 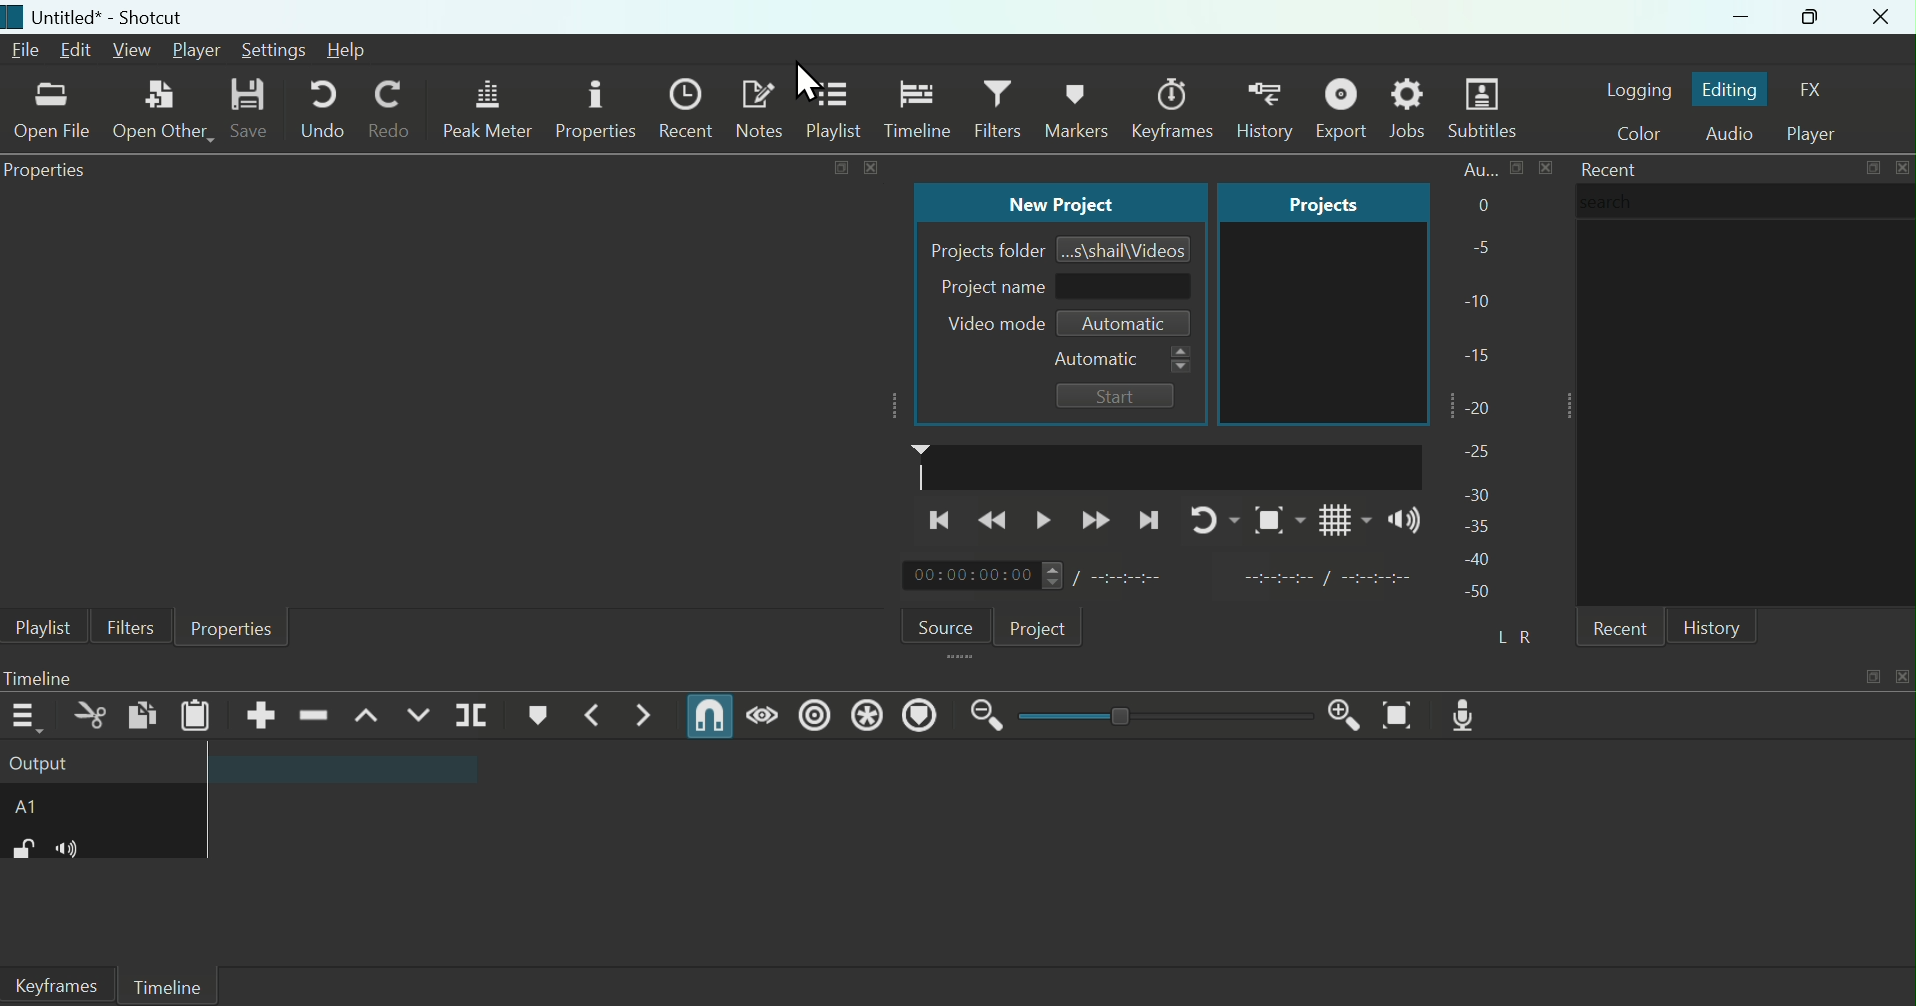 I want to click on Timeline, so click(x=169, y=986).